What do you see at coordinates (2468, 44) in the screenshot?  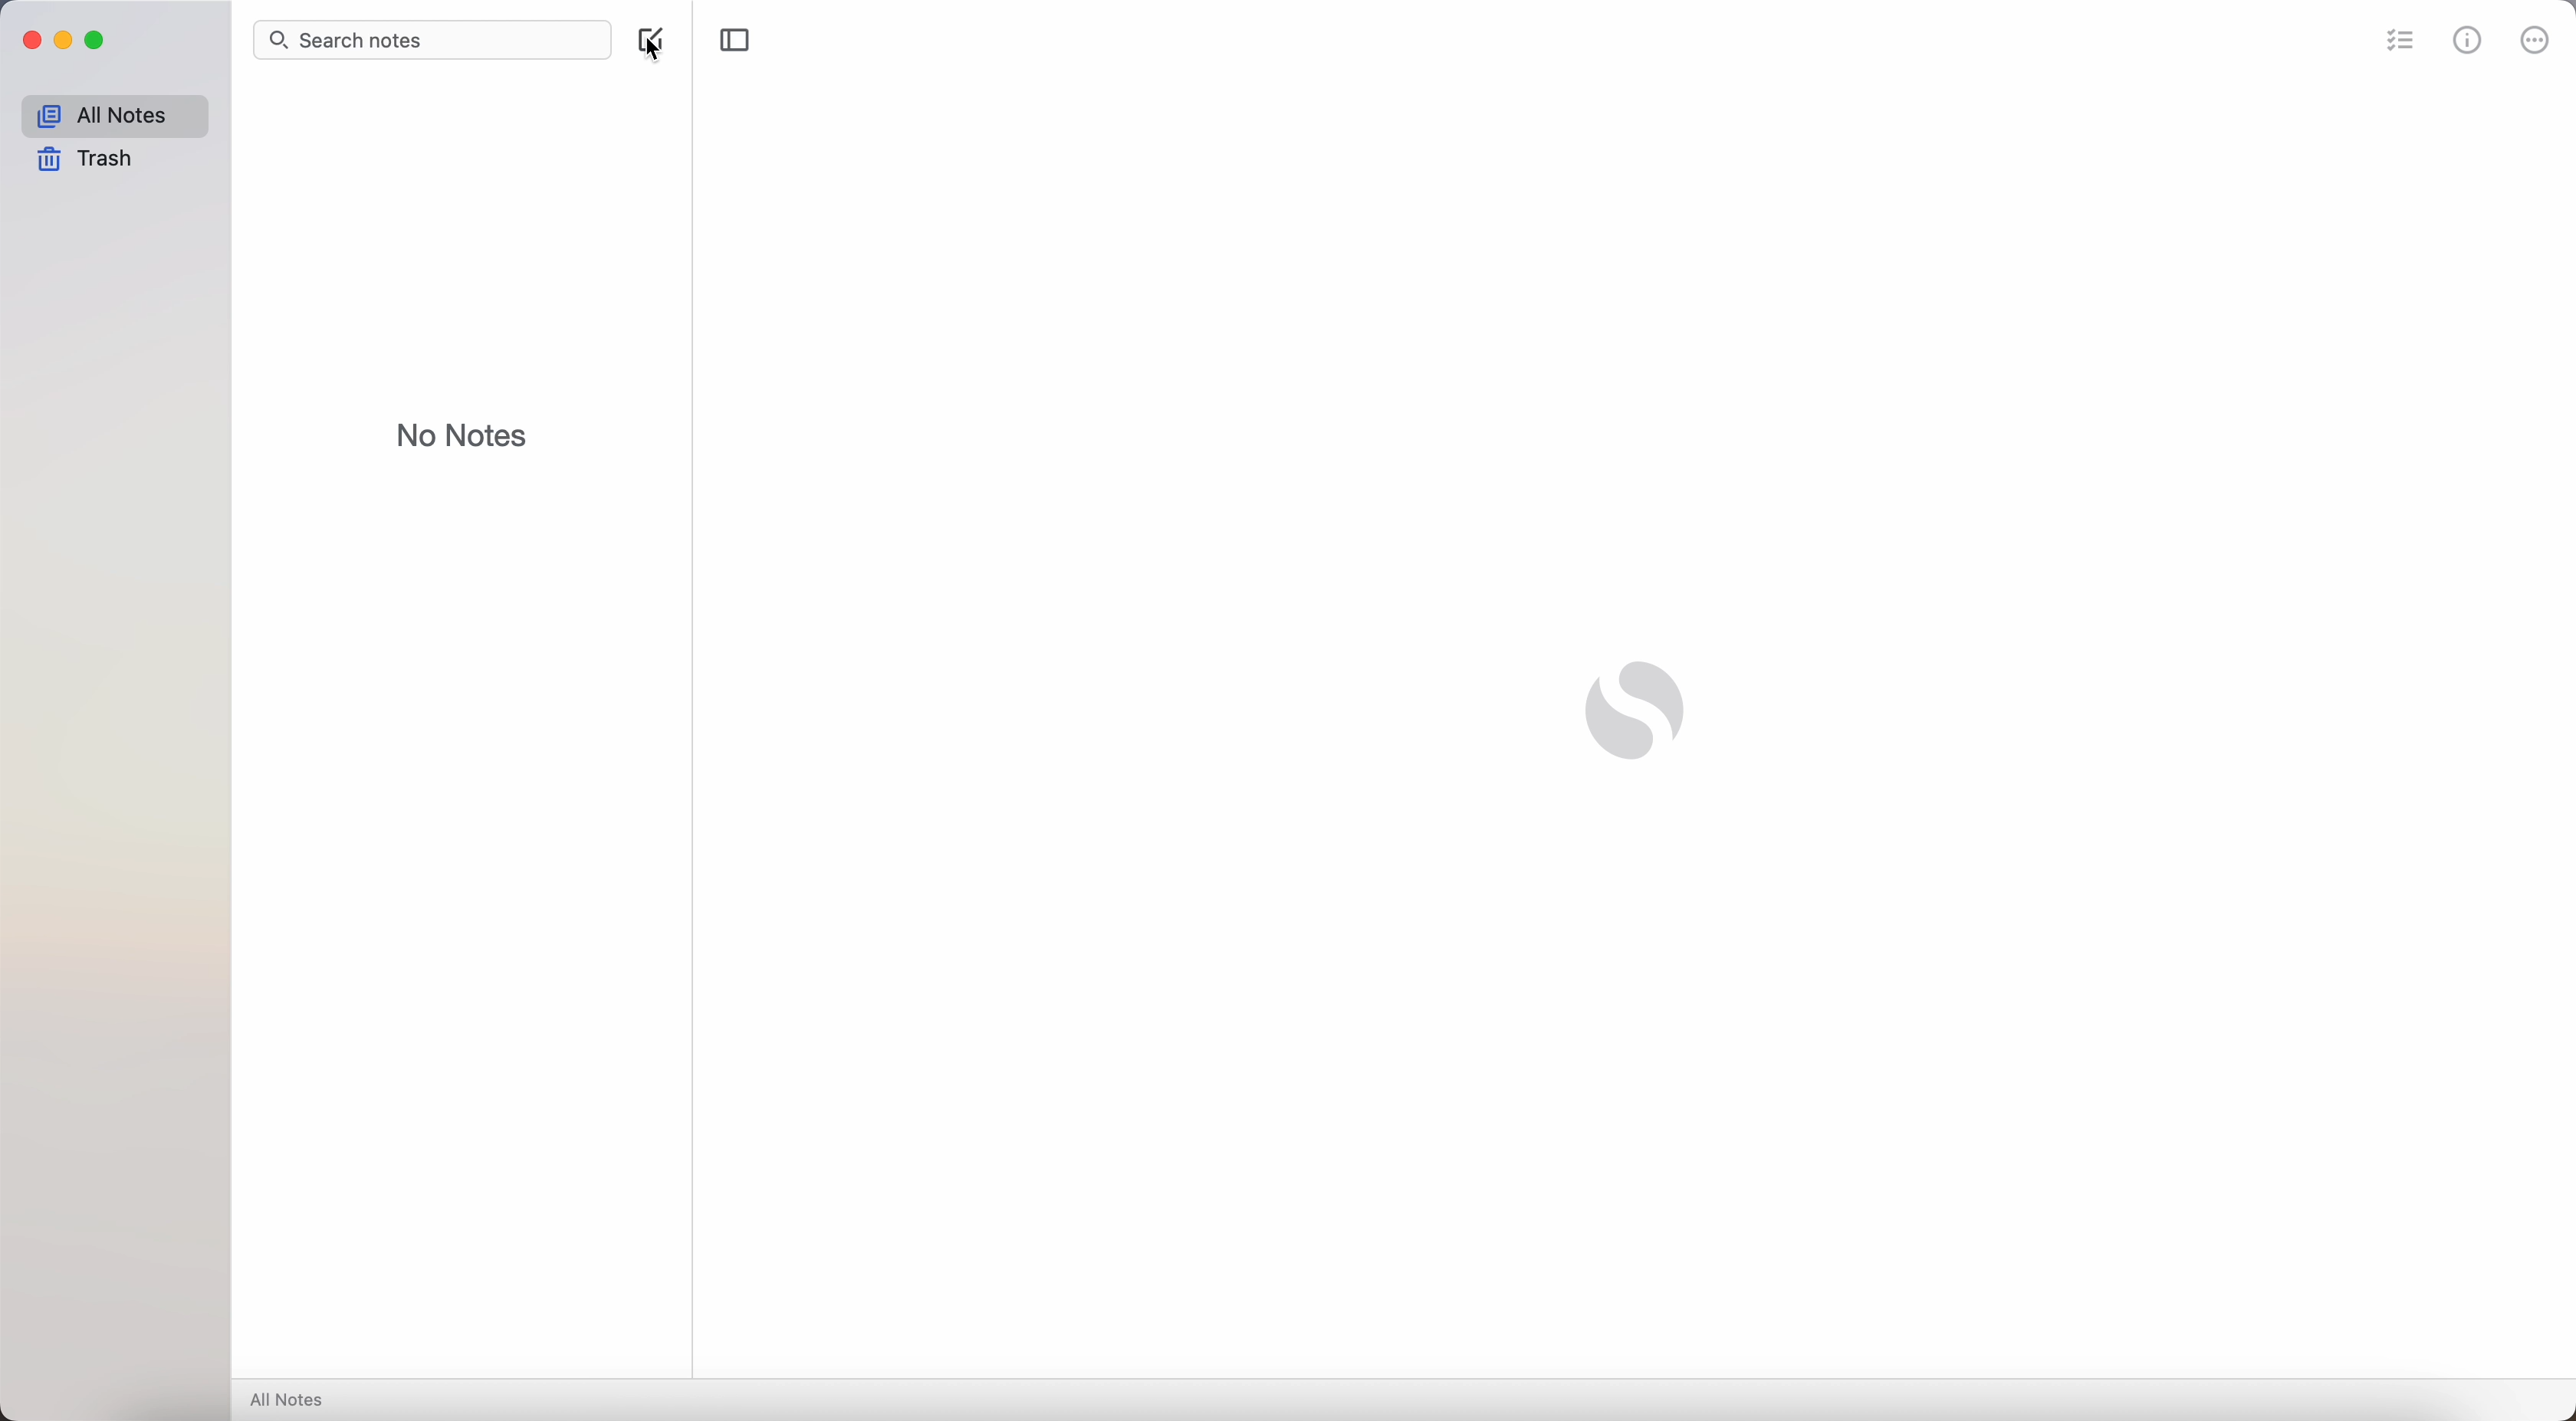 I see `metrics` at bounding box center [2468, 44].